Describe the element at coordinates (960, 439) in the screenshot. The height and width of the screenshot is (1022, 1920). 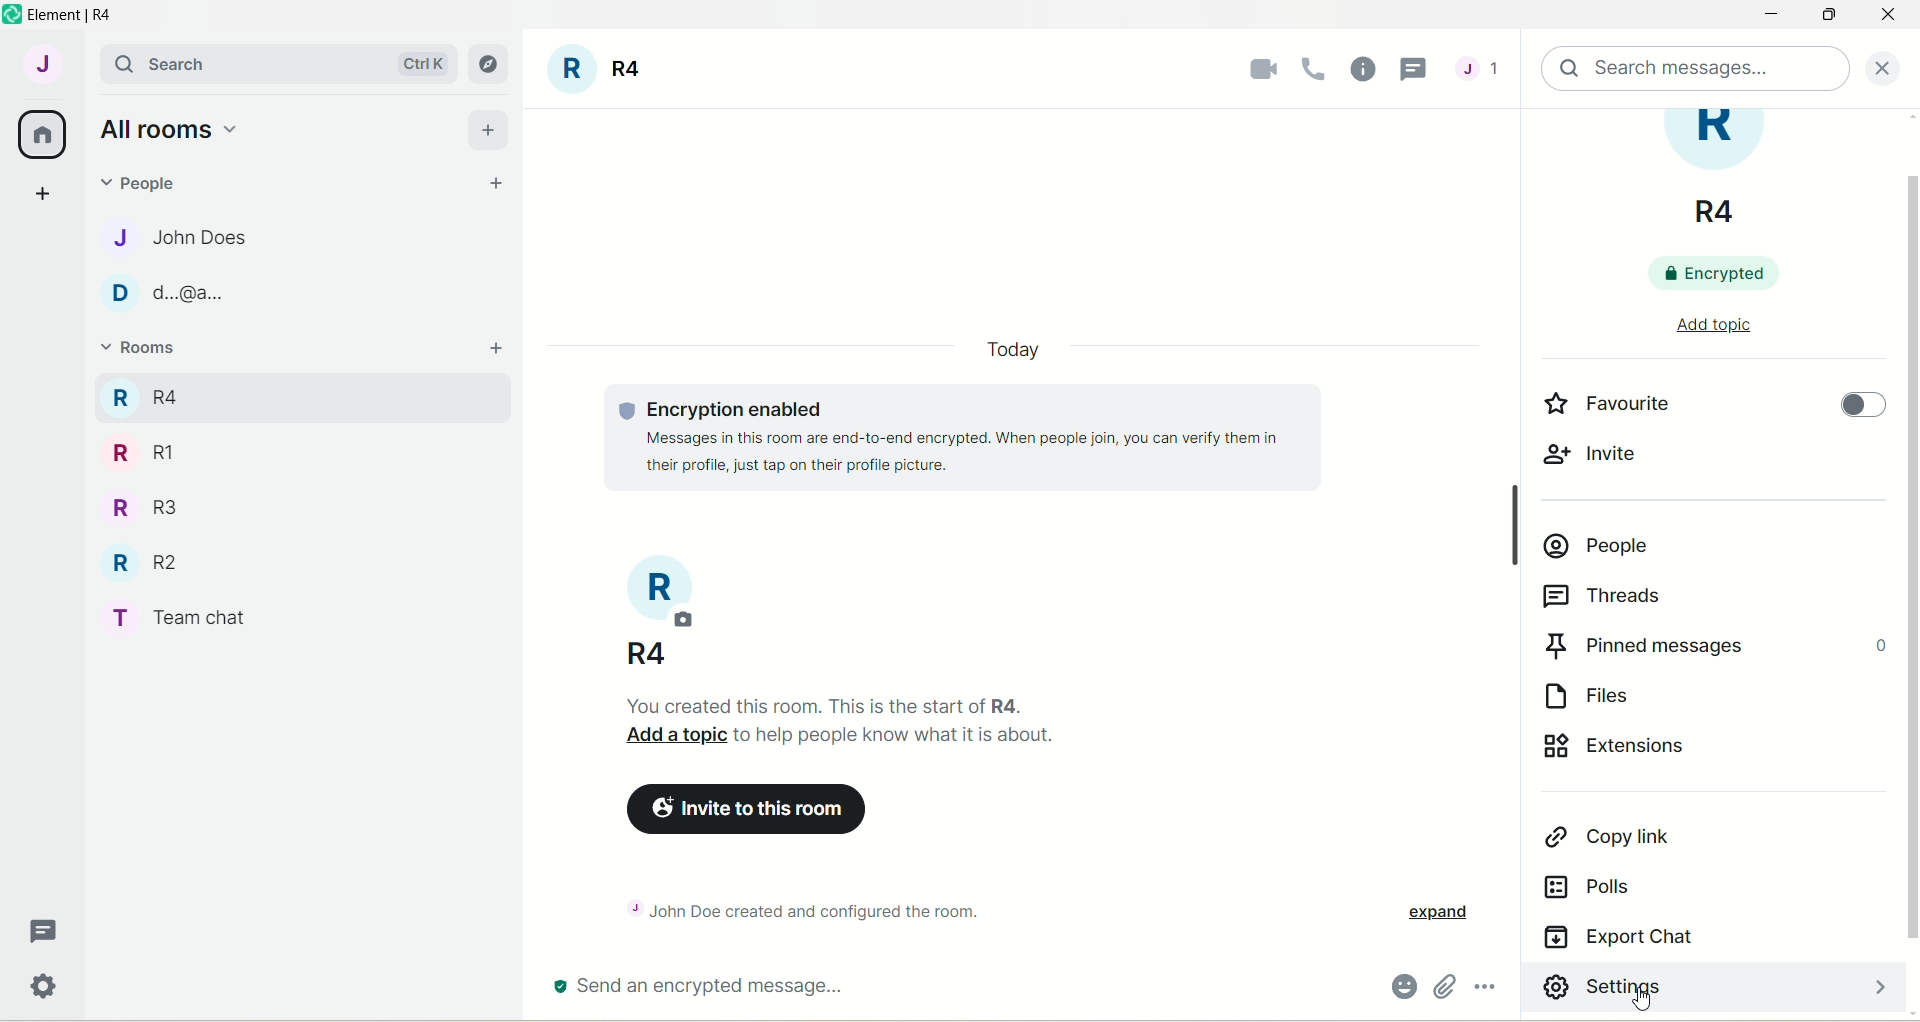
I see `© Encryption enabled
Messages in this room are end-to-end encrypted. When people join, you can verify them in their
profile, just tap on their profile picture.` at that location.